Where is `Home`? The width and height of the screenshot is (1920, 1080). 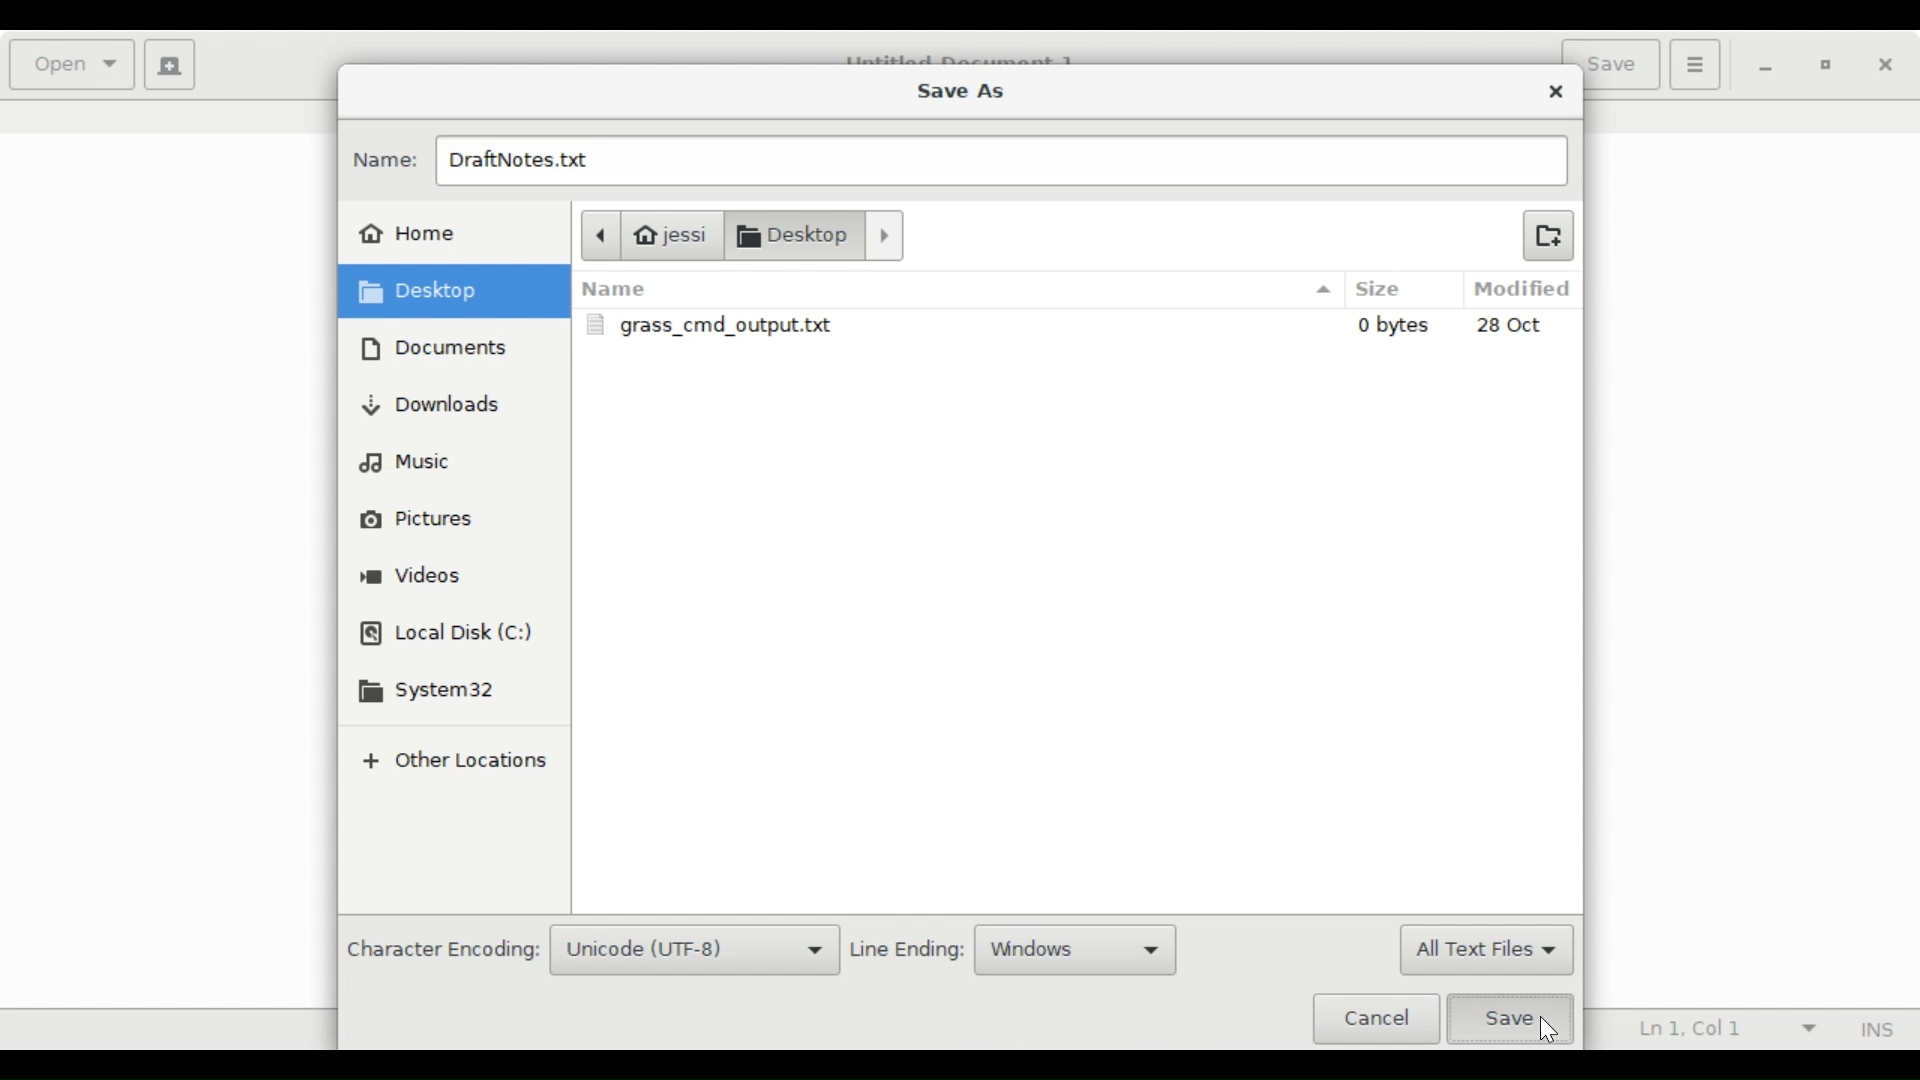
Home is located at coordinates (410, 231).